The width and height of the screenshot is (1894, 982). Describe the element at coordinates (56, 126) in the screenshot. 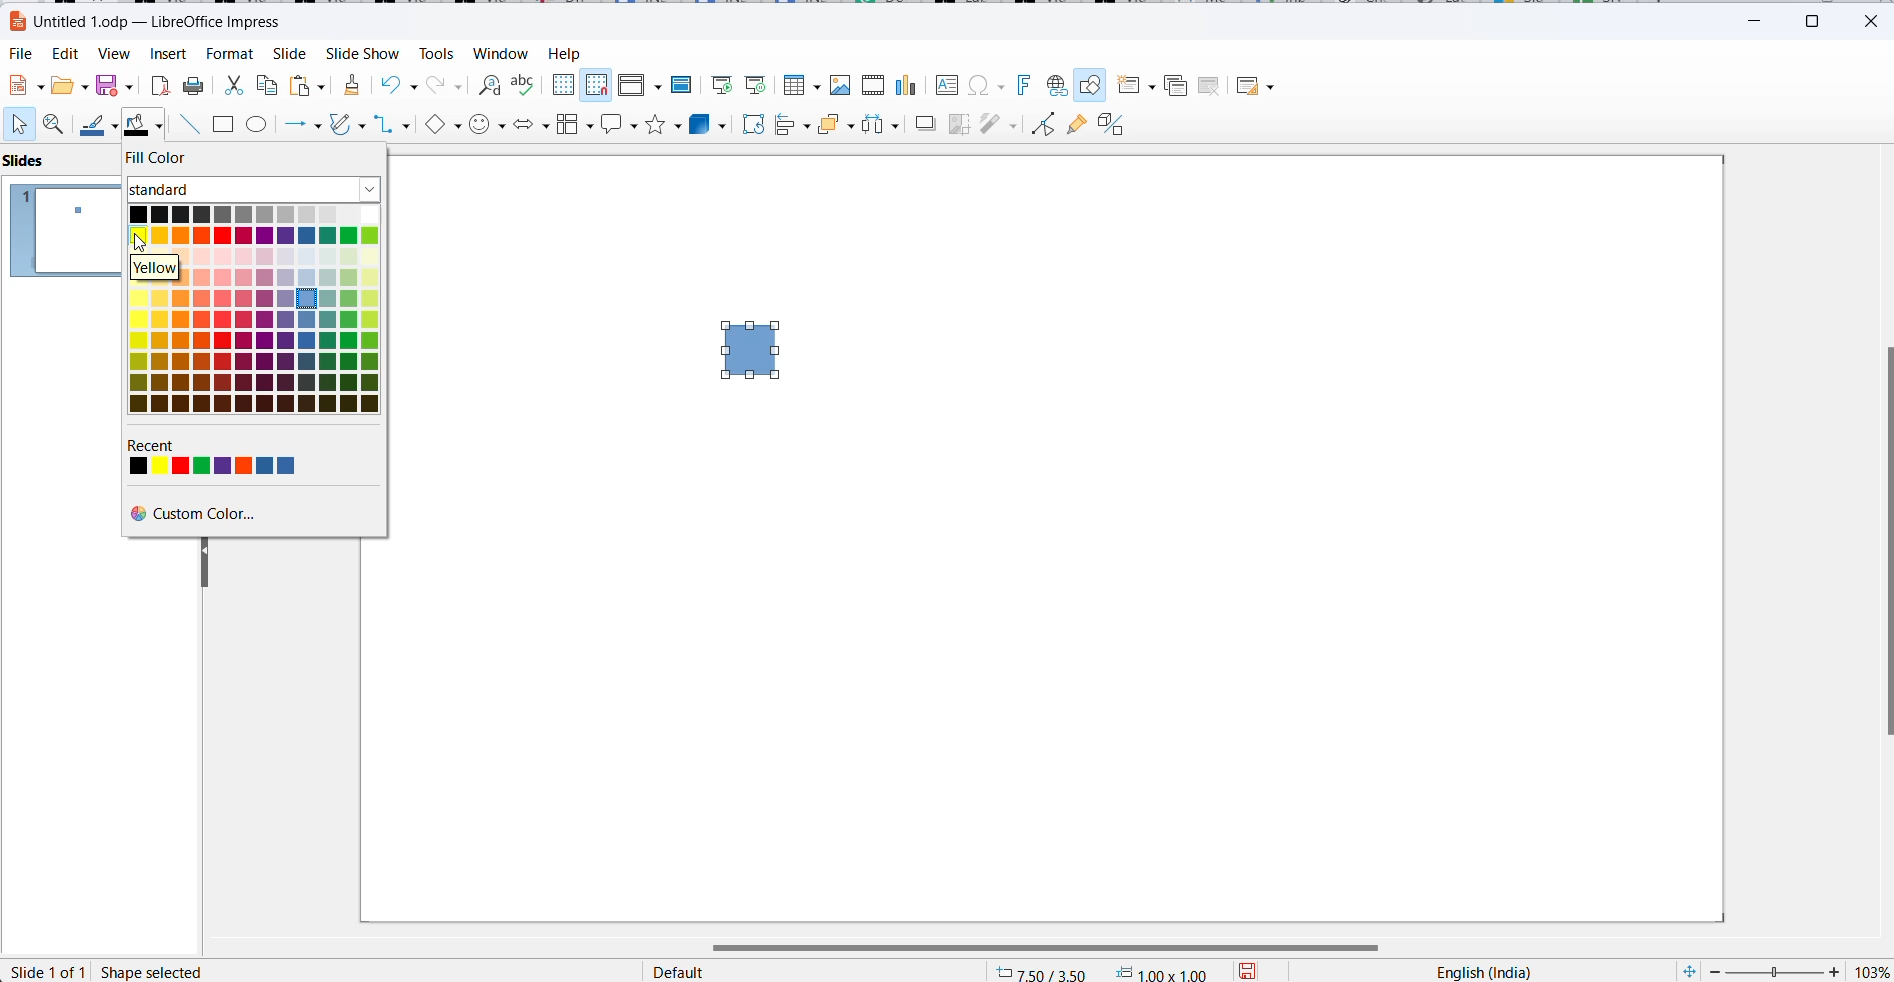

I see `zoom and pan` at that location.